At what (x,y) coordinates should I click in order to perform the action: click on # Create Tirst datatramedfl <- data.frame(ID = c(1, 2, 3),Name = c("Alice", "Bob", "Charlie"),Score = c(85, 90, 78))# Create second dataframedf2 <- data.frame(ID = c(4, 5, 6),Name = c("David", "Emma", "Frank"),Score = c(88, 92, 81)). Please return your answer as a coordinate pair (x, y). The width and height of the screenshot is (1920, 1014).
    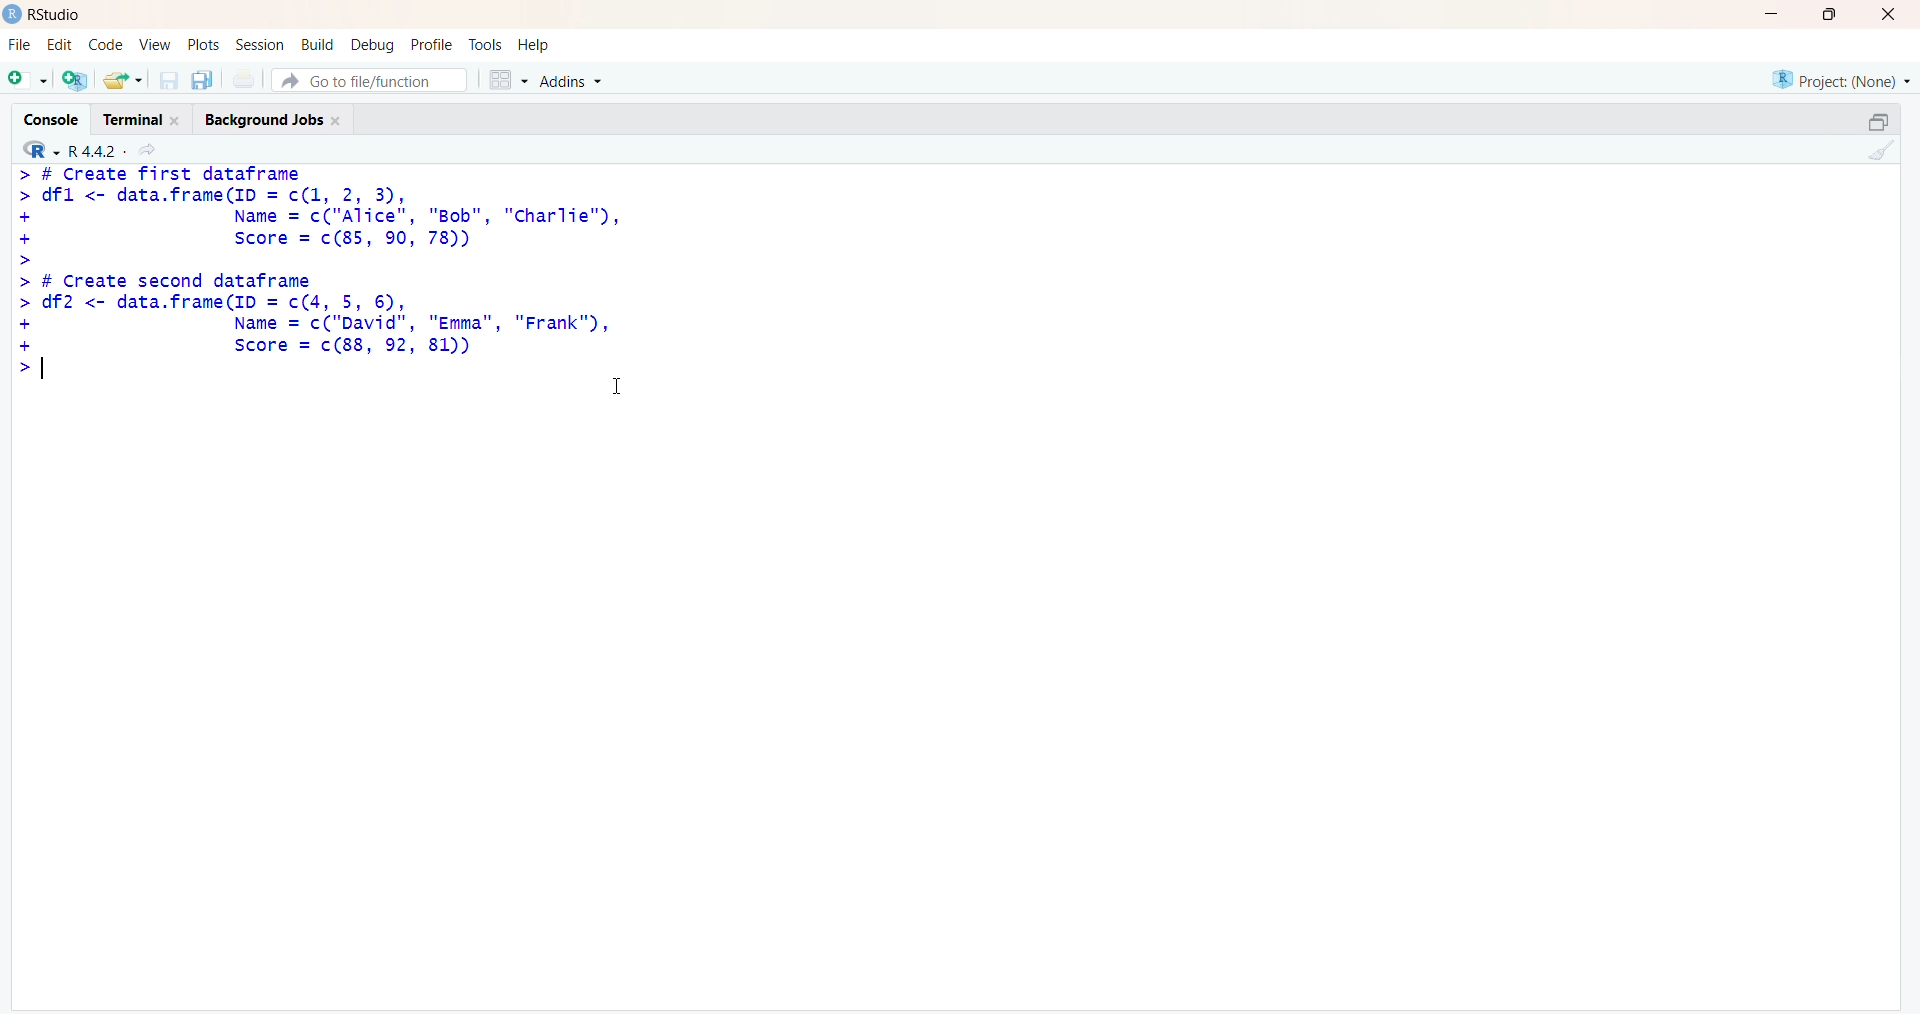
    Looking at the image, I should click on (324, 270).